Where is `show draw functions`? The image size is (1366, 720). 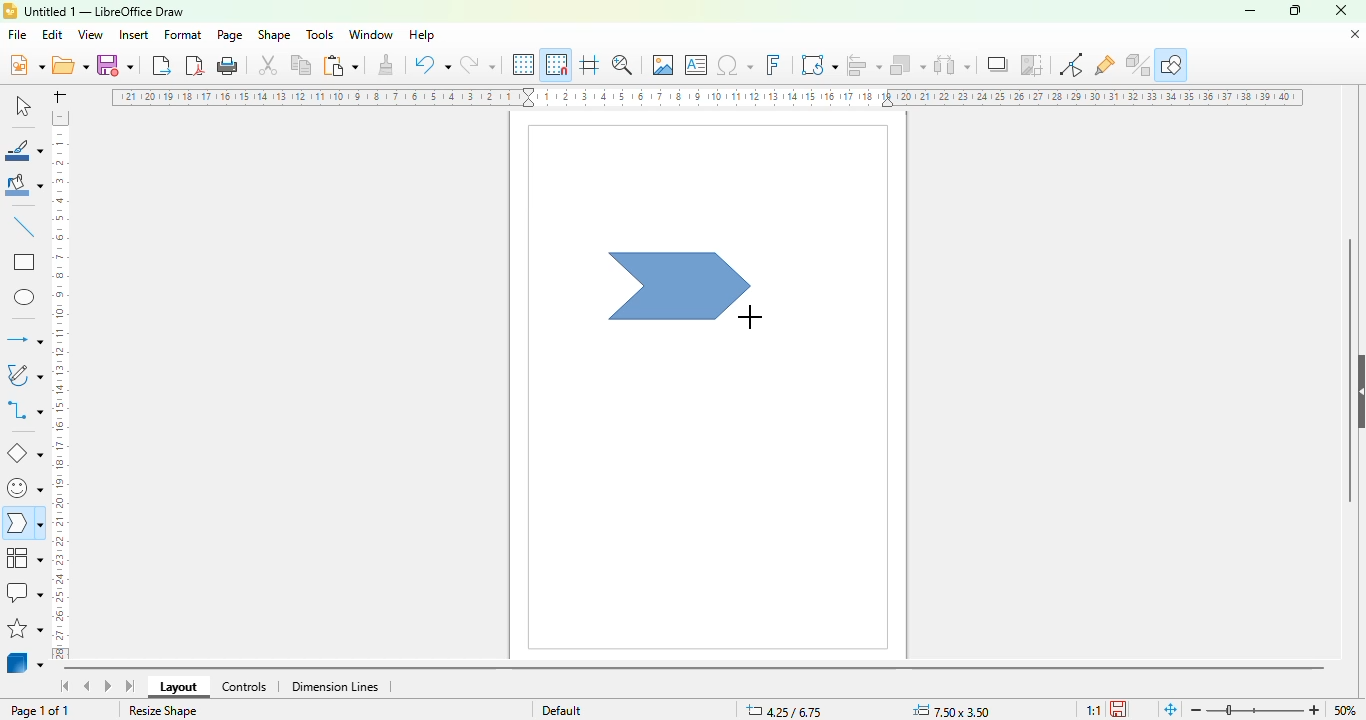 show draw functions is located at coordinates (1172, 64).